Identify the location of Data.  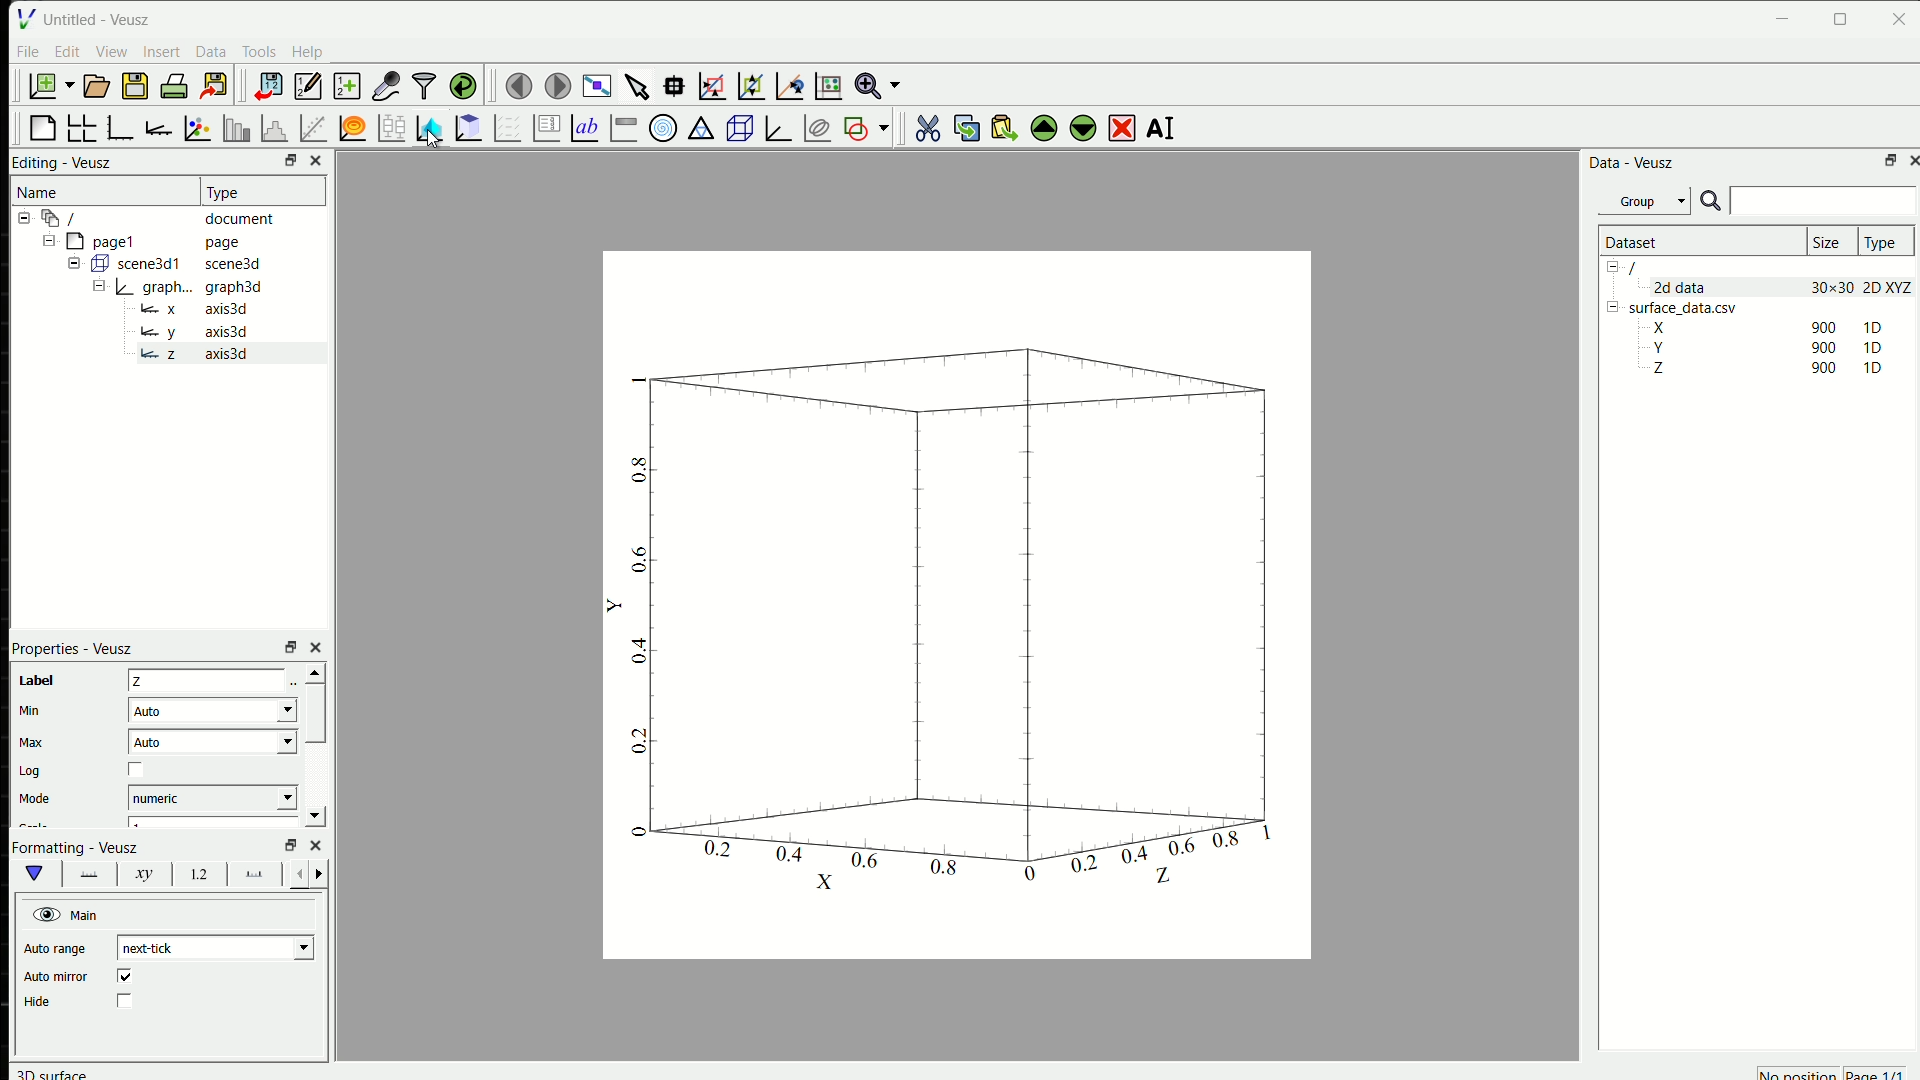
(213, 52).